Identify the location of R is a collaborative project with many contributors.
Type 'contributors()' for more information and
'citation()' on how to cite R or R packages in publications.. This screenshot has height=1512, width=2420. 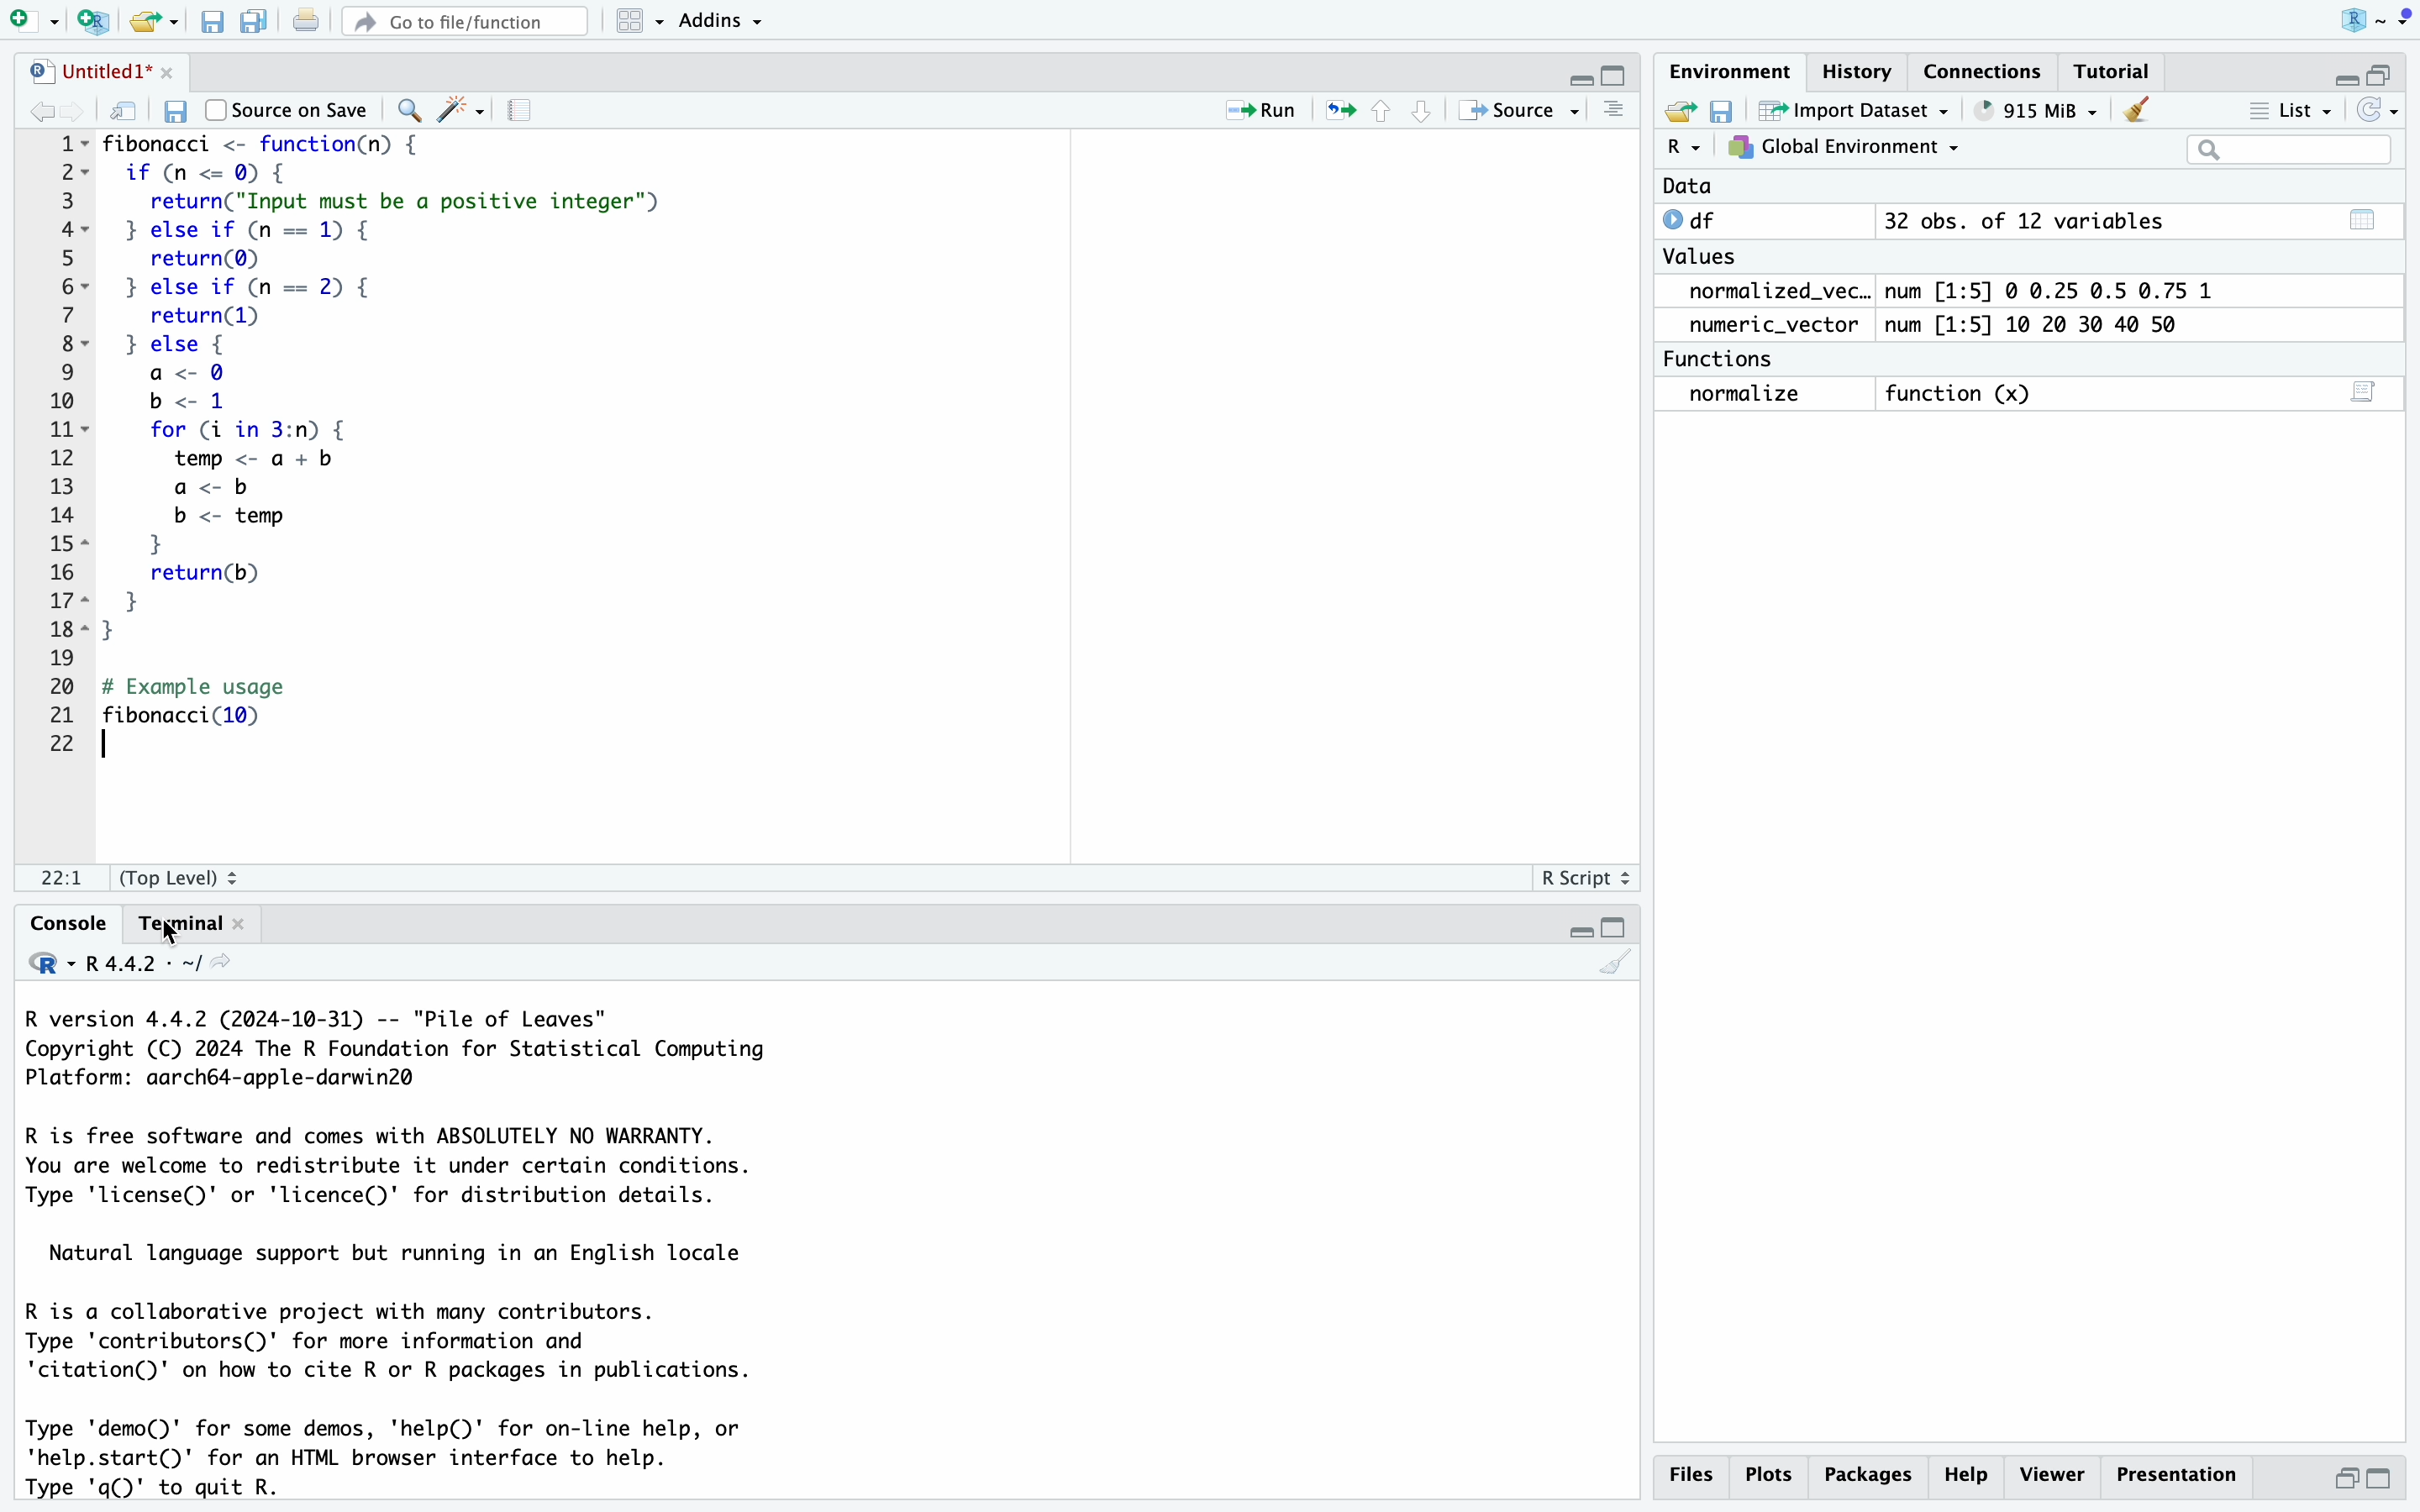
(410, 1346).